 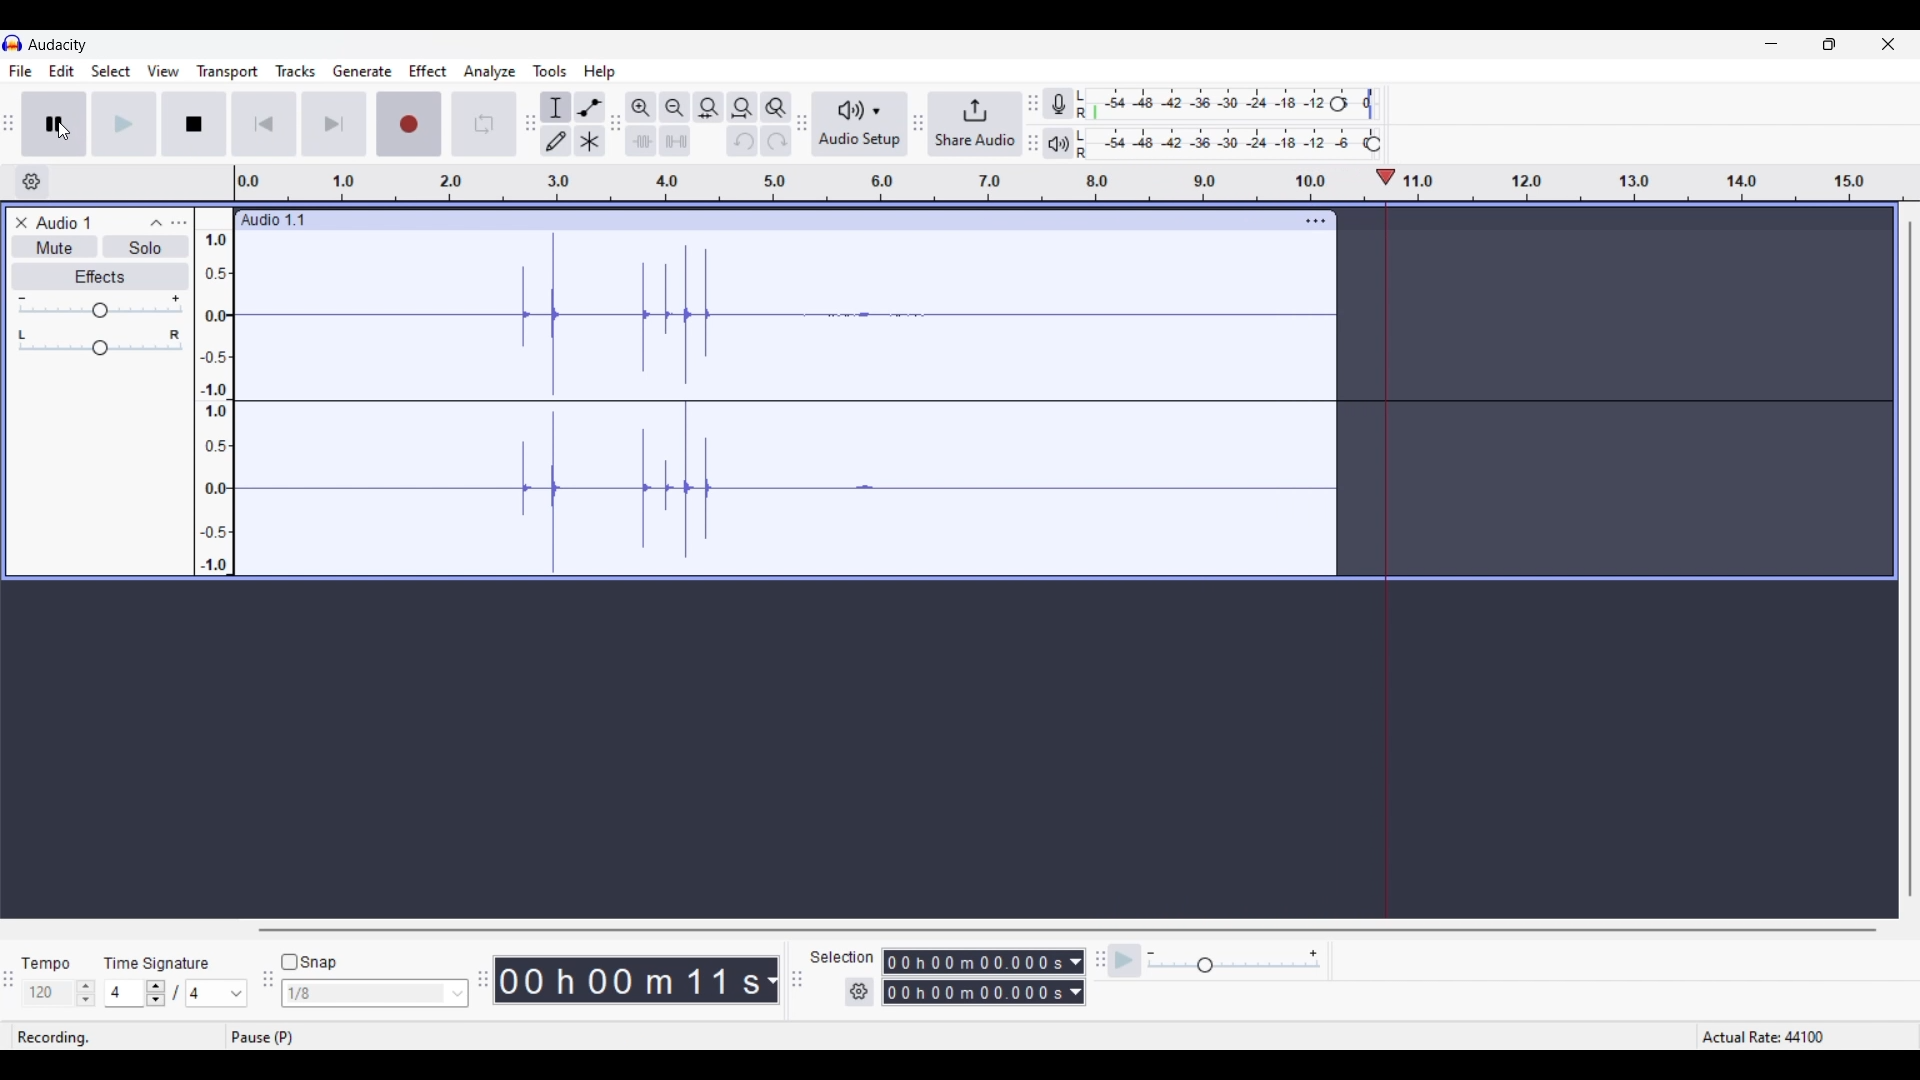 I want to click on Header to change recording level, so click(x=1359, y=101).